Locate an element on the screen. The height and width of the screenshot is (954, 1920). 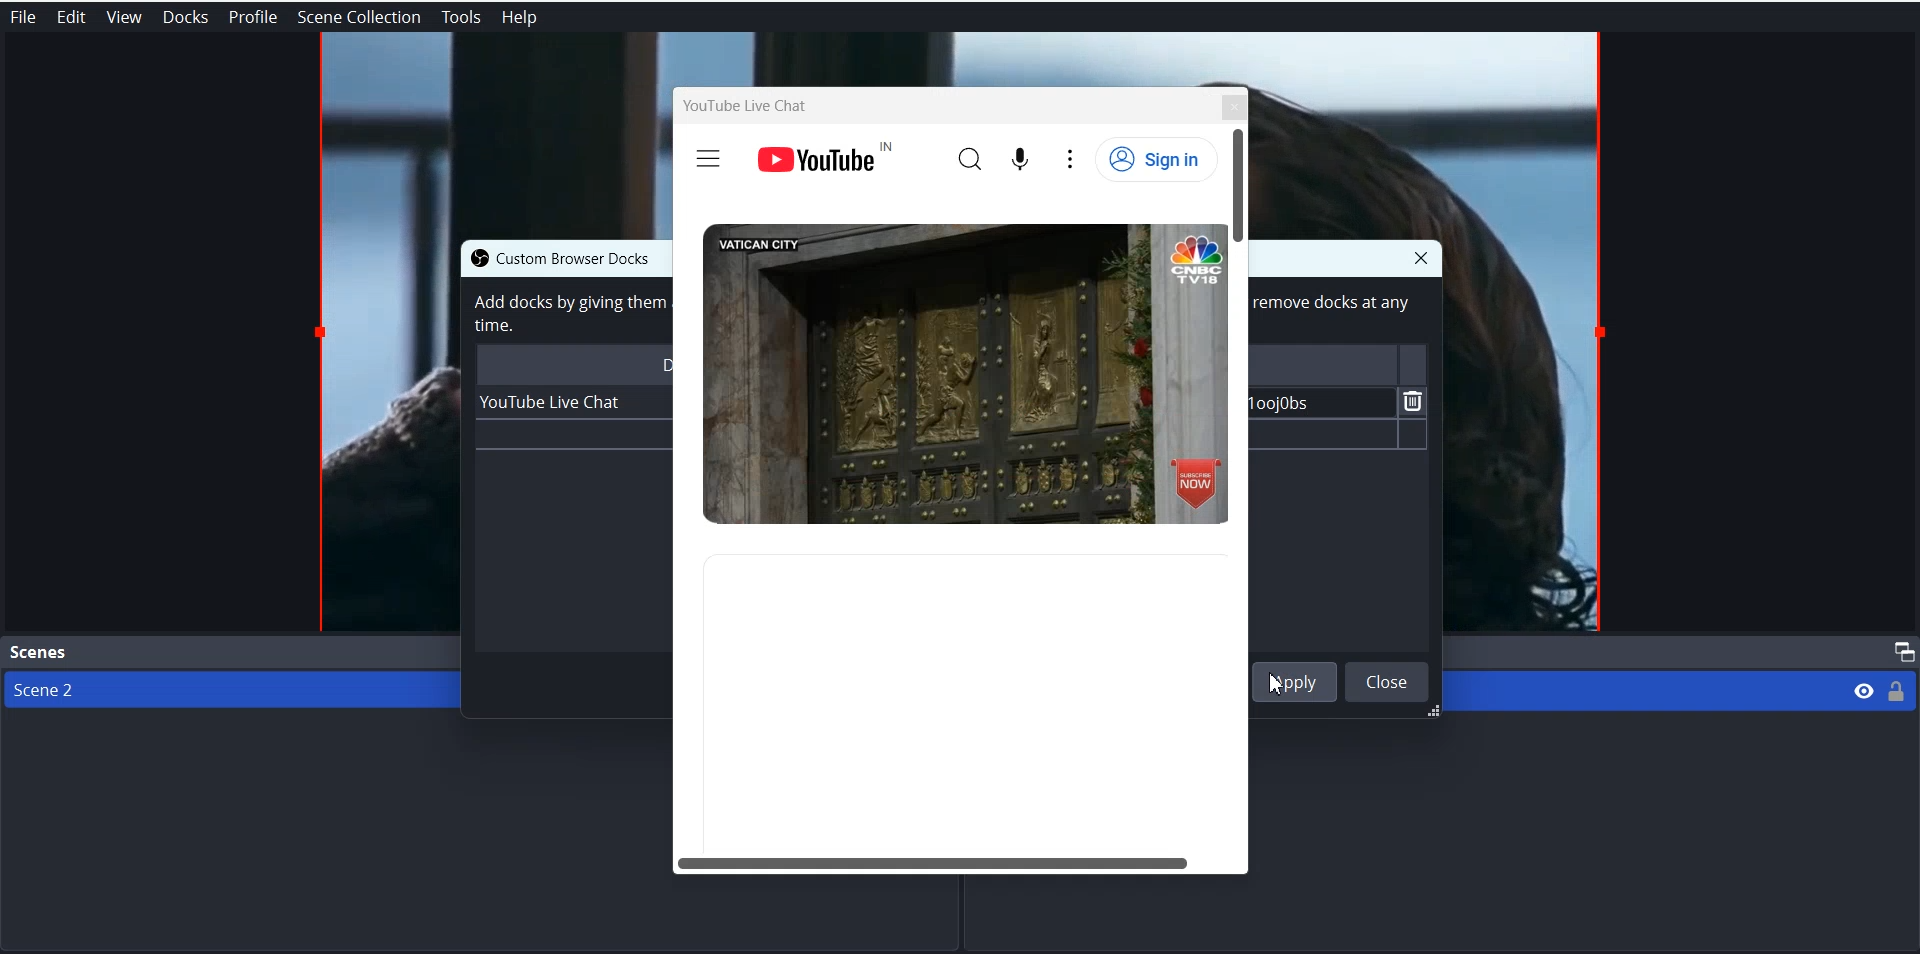
Eye is located at coordinates (1864, 689).